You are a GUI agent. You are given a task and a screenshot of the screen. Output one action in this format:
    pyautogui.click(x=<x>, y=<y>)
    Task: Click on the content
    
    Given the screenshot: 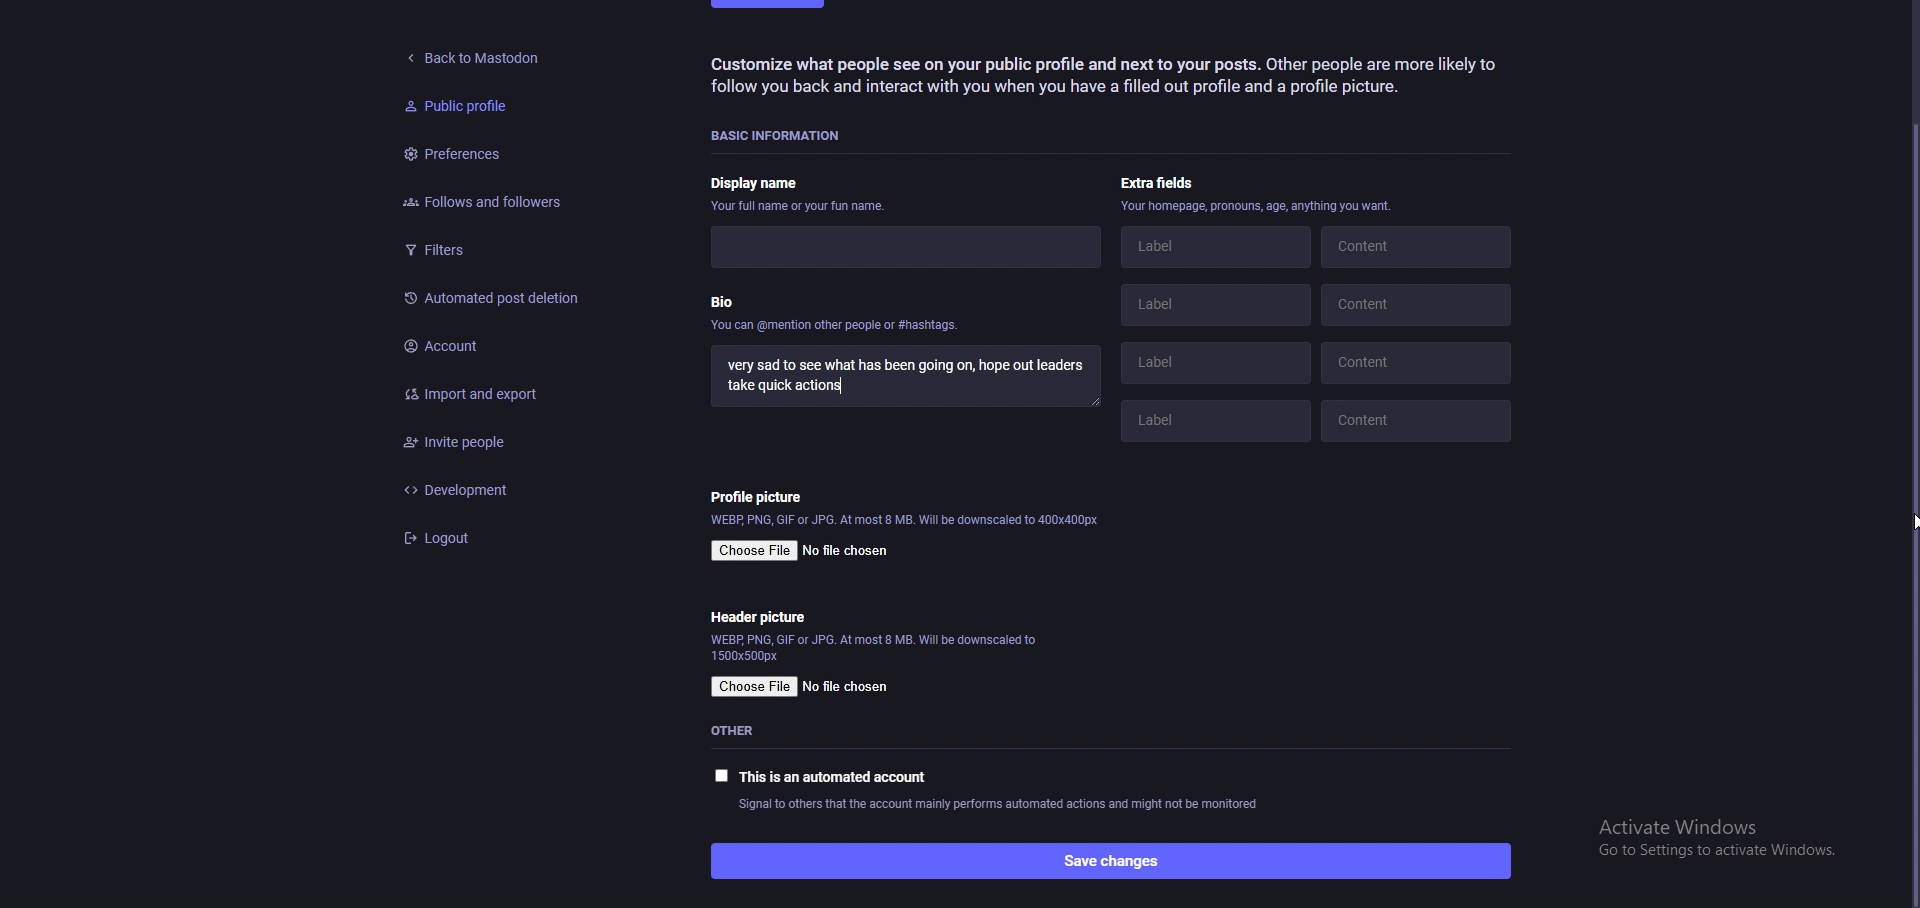 What is the action you would take?
    pyautogui.click(x=1419, y=251)
    